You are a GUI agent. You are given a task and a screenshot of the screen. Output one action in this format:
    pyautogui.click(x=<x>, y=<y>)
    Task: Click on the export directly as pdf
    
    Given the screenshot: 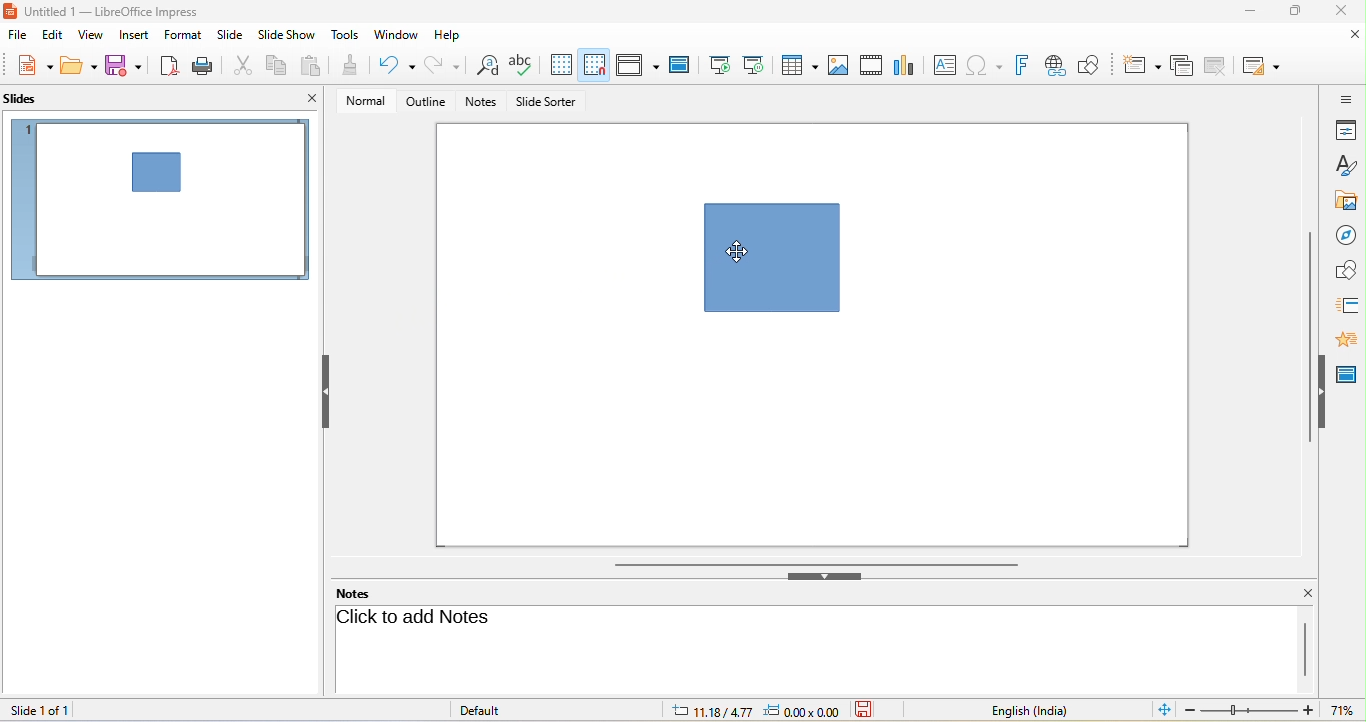 What is the action you would take?
    pyautogui.click(x=165, y=64)
    